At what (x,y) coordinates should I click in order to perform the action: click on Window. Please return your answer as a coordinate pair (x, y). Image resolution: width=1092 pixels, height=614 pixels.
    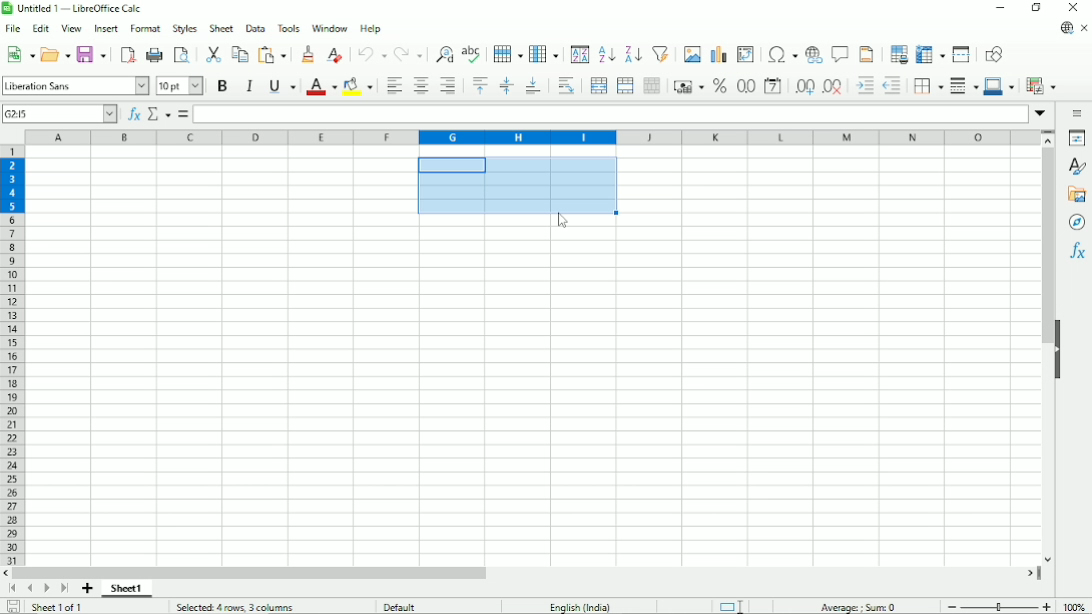
    Looking at the image, I should click on (330, 29).